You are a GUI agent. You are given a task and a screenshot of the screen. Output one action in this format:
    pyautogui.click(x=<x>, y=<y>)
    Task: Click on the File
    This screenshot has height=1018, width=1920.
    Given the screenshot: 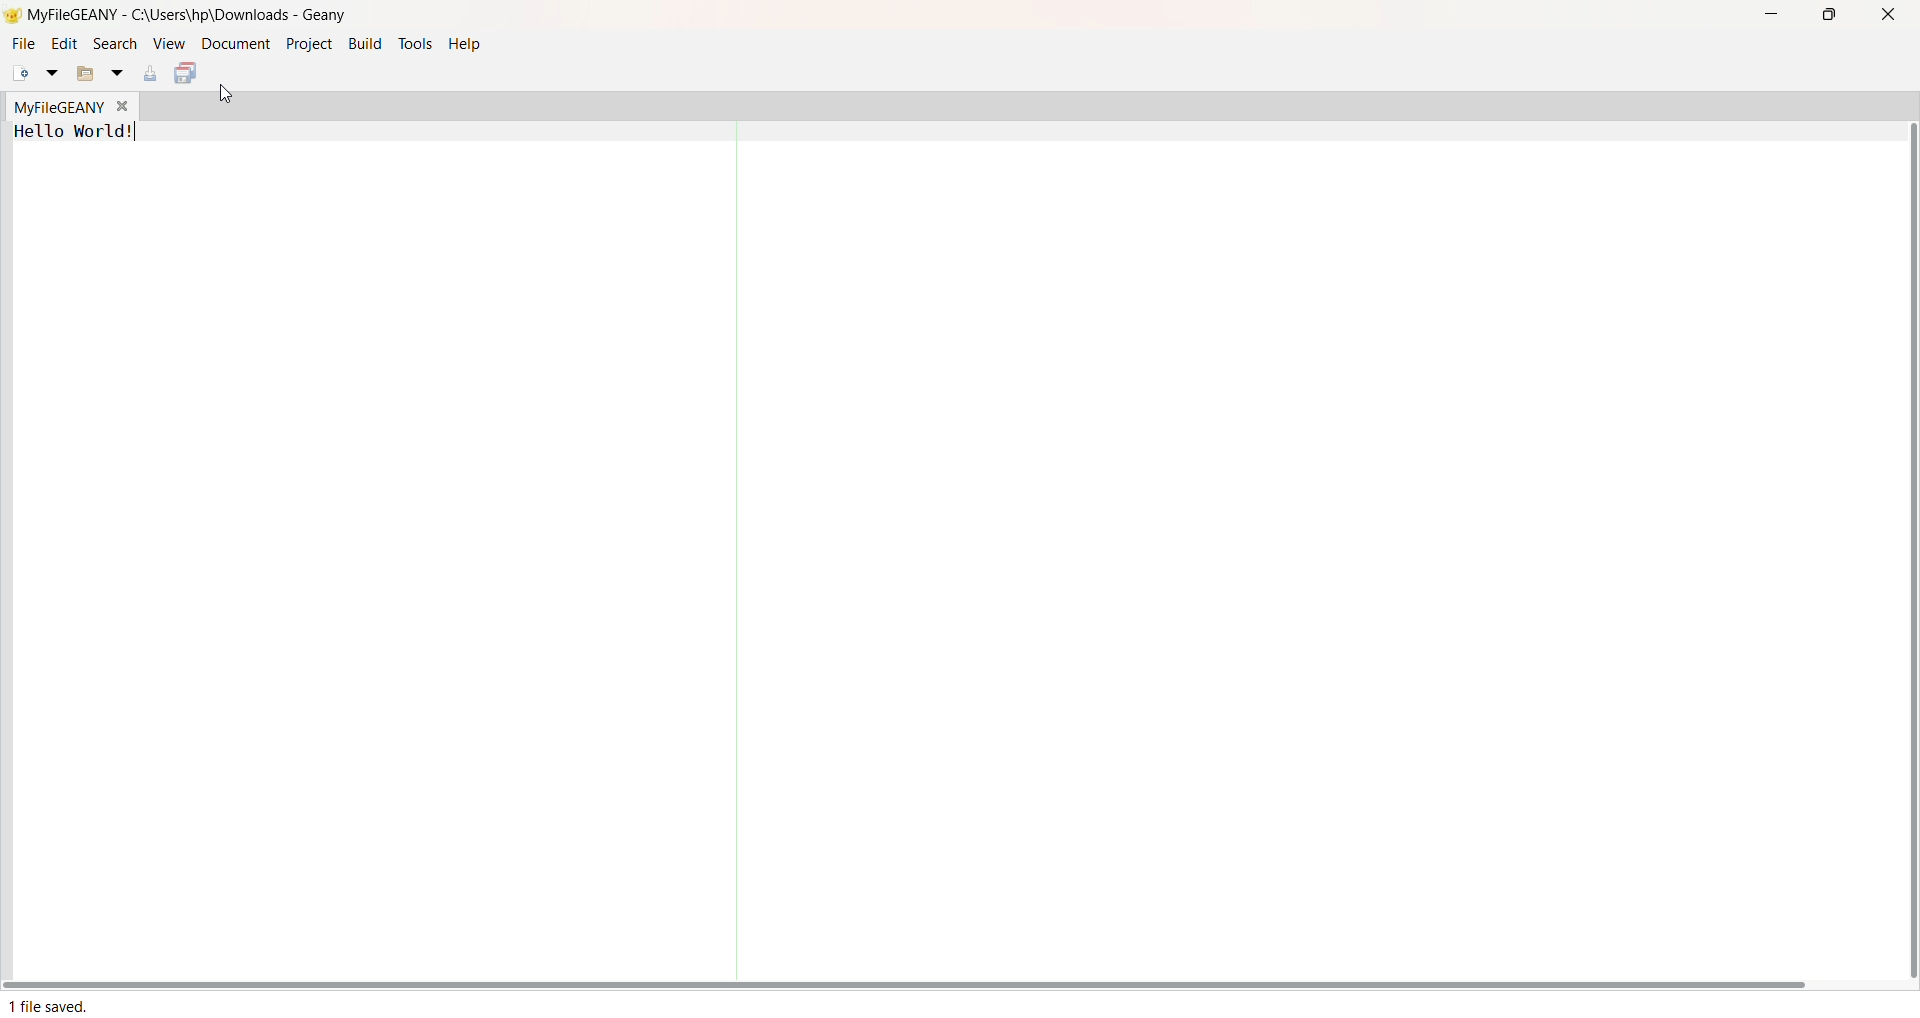 What is the action you would take?
    pyautogui.click(x=23, y=46)
    